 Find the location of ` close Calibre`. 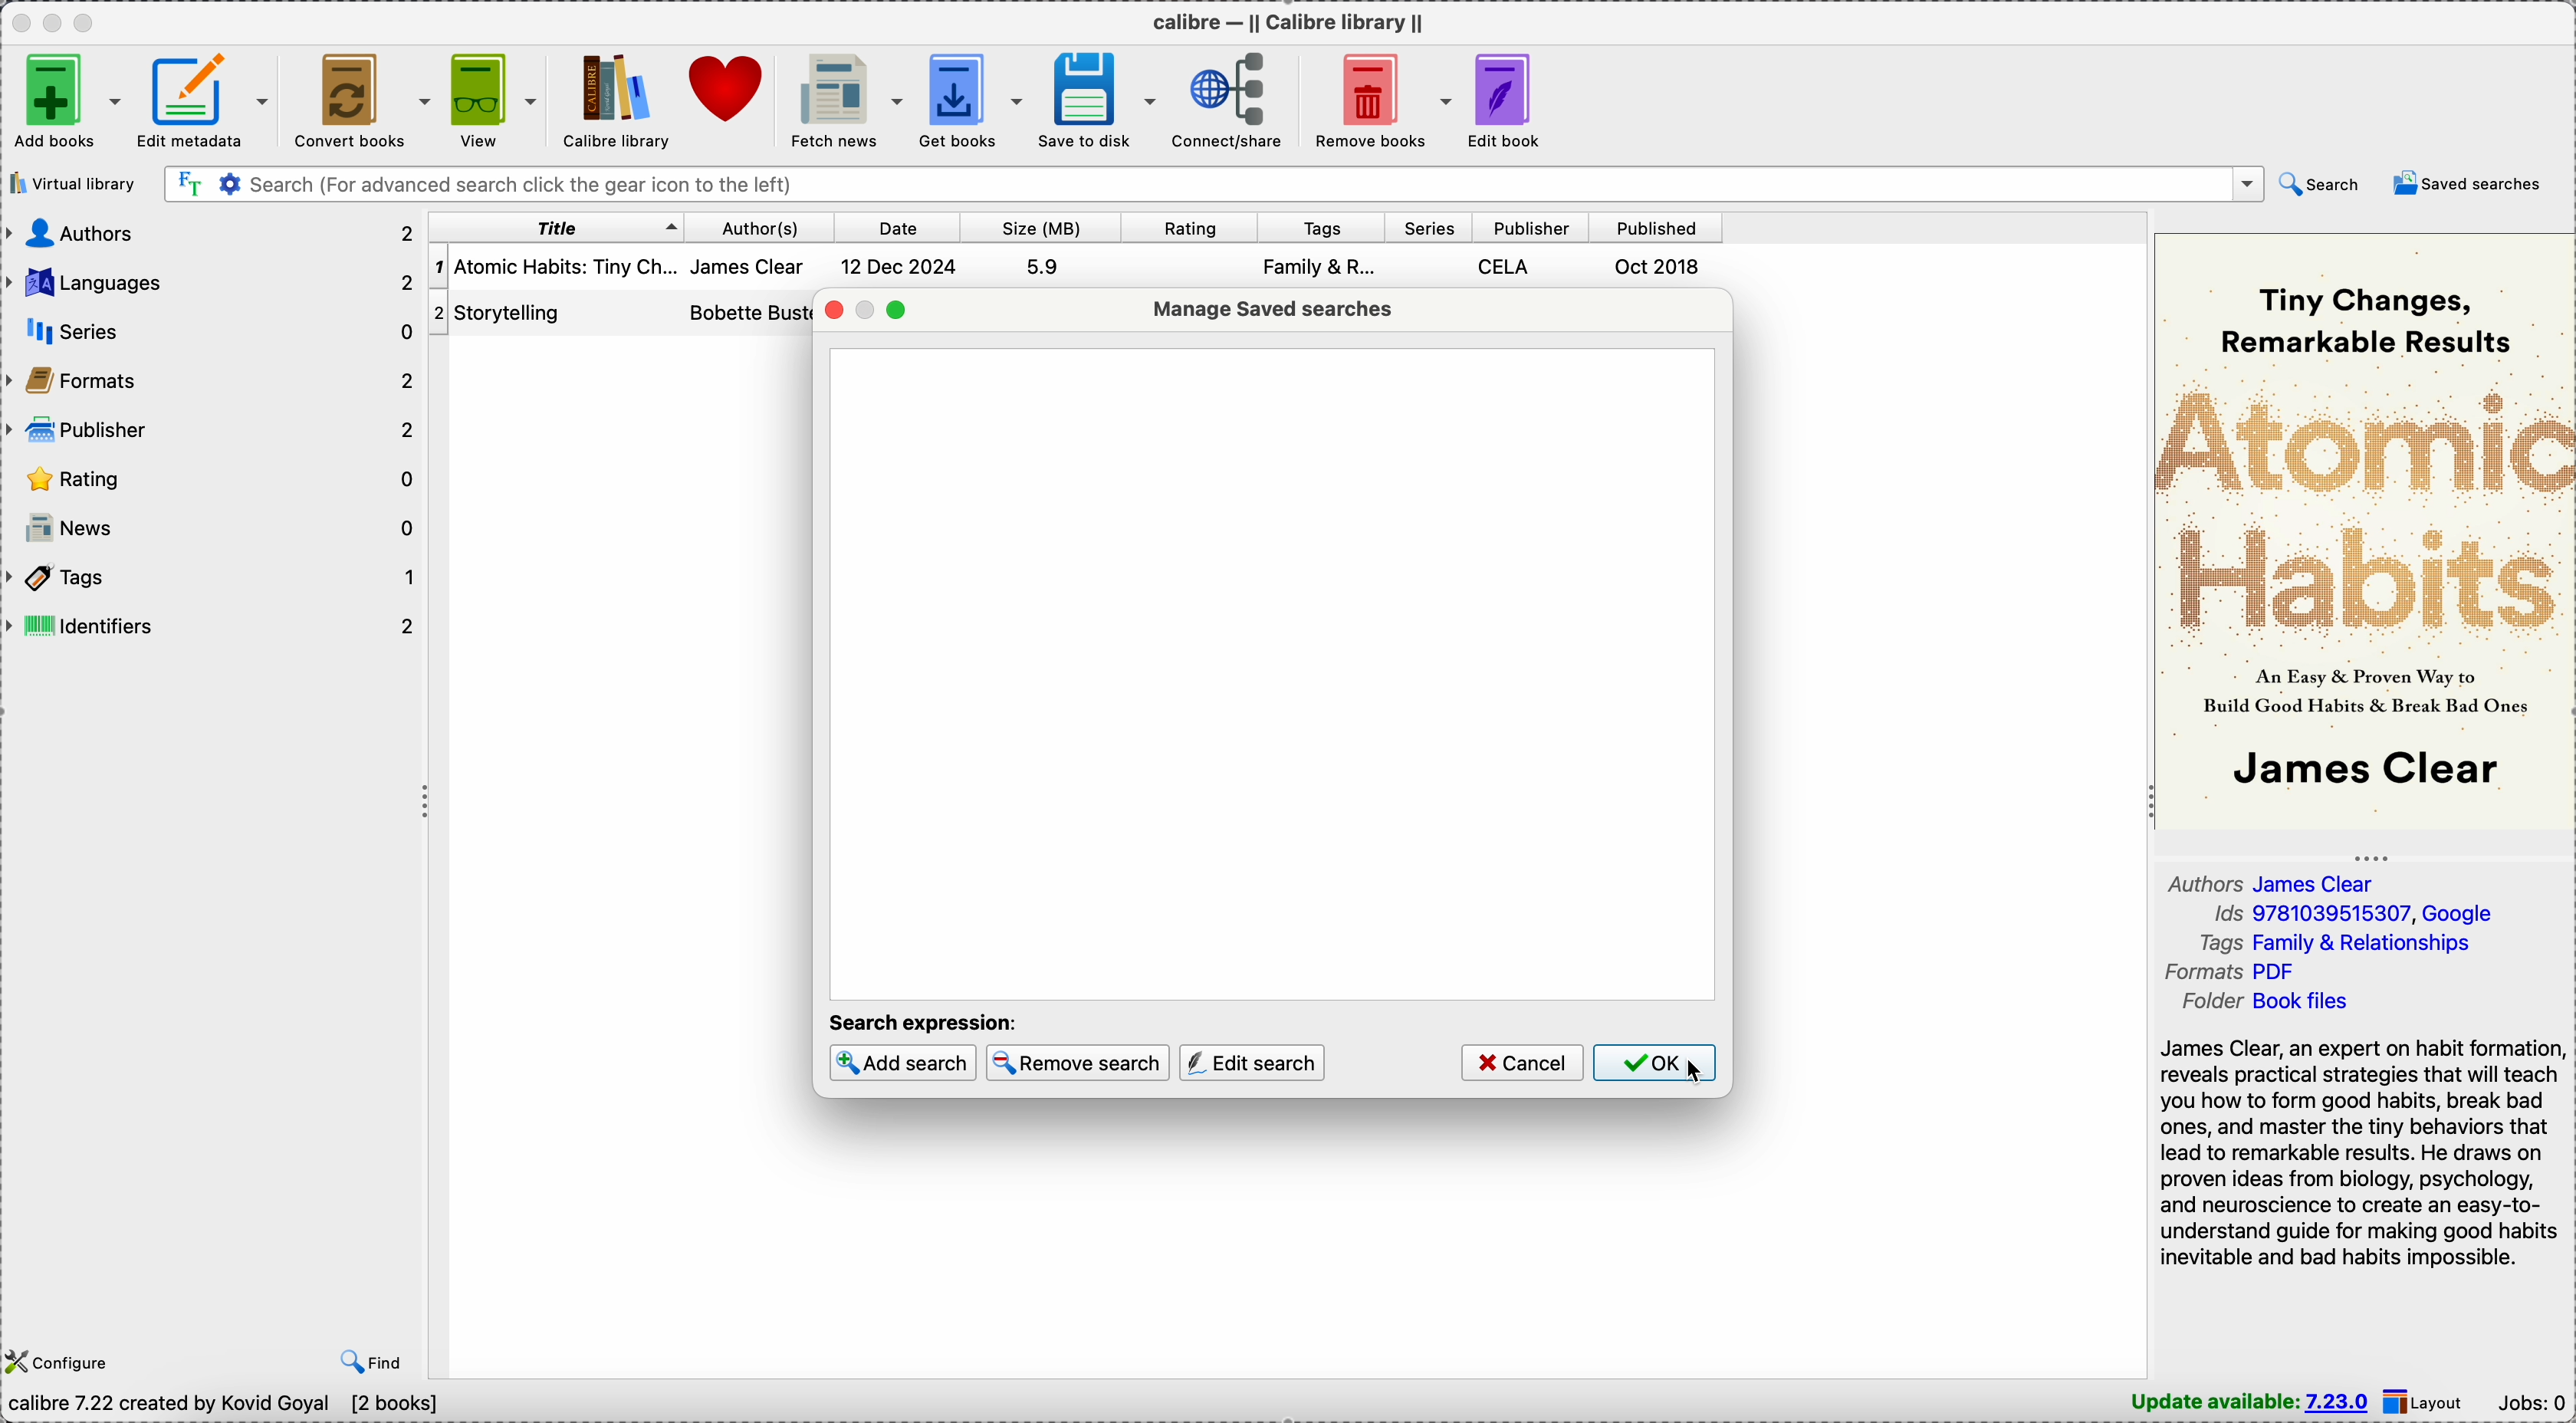

 close Calibre is located at coordinates (19, 22).